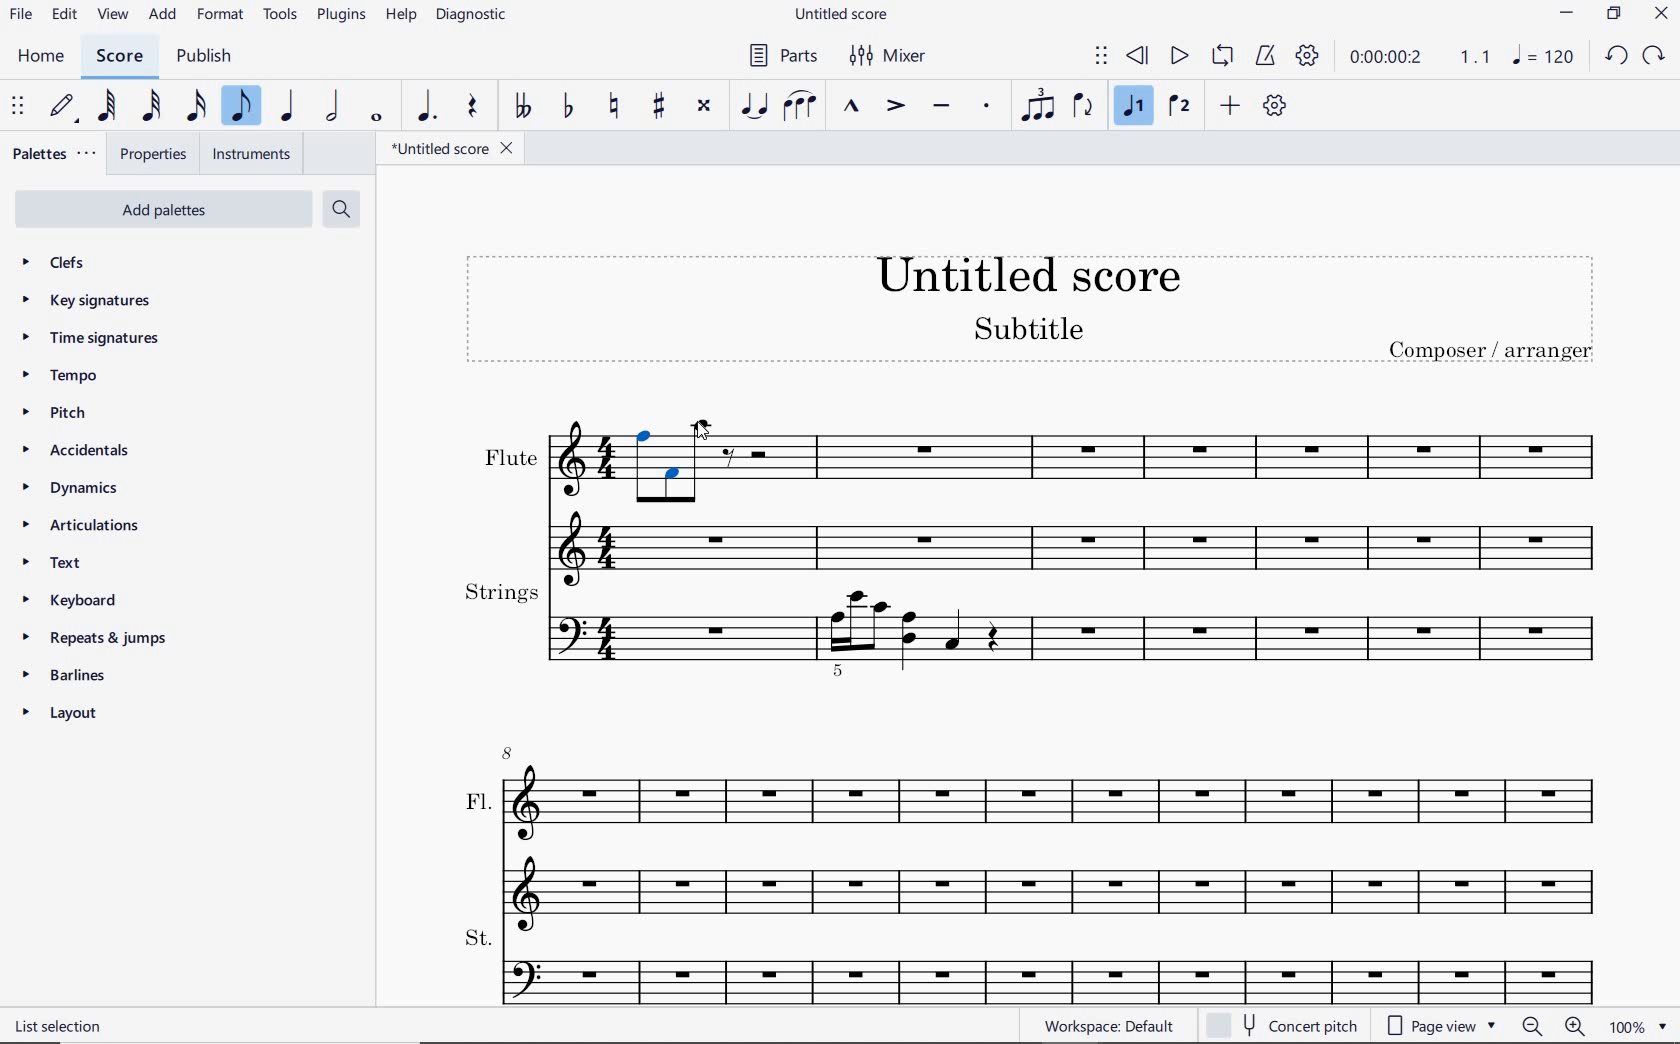 The height and width of the screenshot is (1044, 1680). Describe the element at coordinates (57, 264) in the screenshot. I see `clefs` at that location.